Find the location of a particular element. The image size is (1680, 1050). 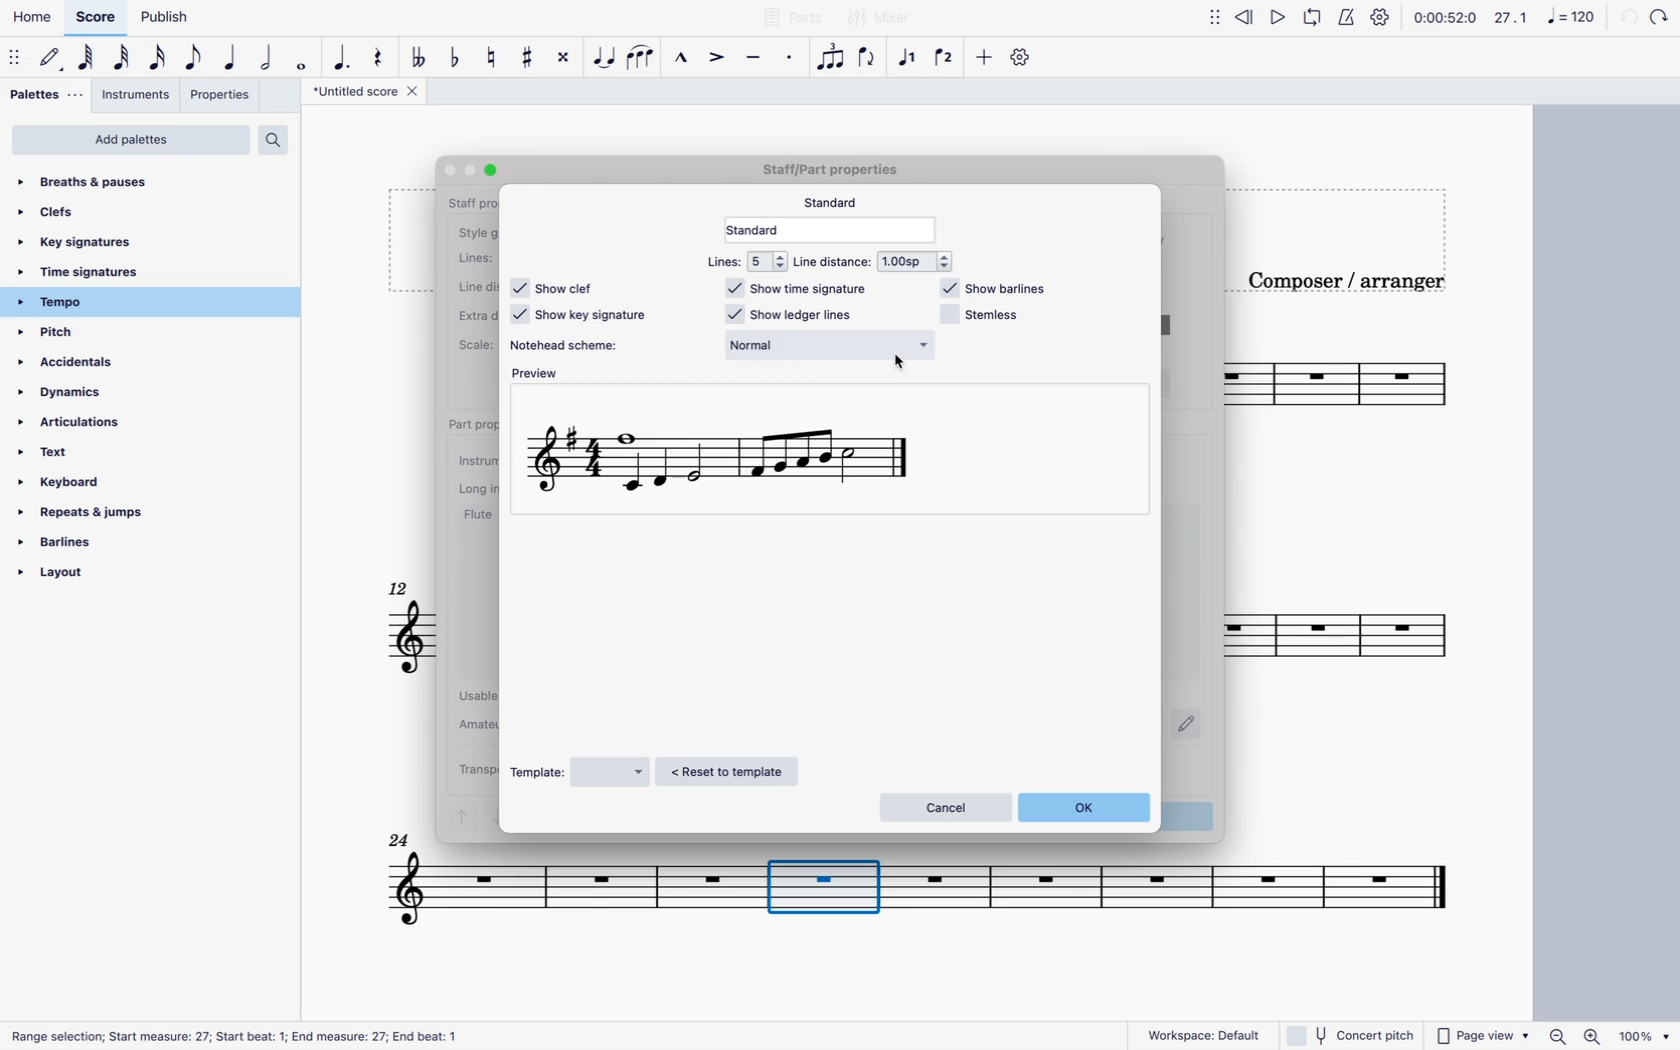

breaths & pauses is located at coordinates (88, 183).